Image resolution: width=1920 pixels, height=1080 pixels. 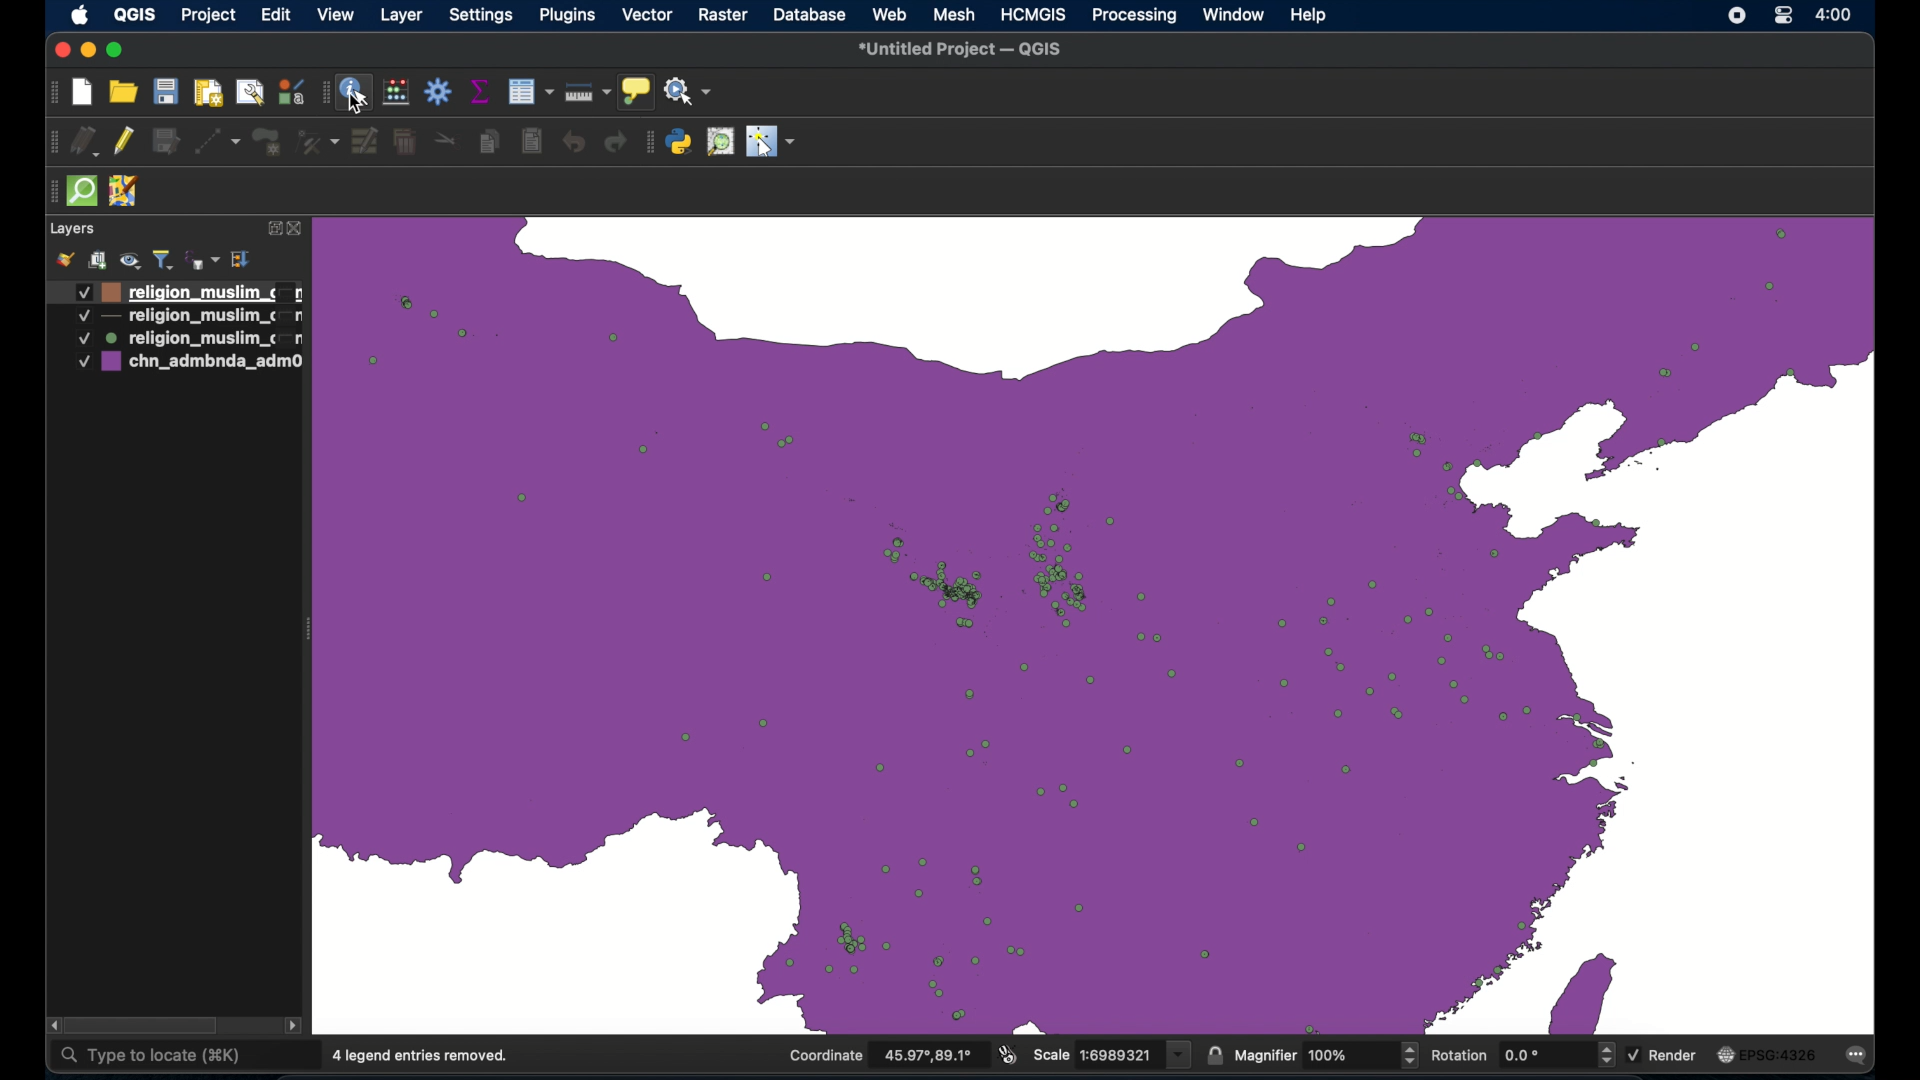 I want to click on project toolbar, so click(x=50, y=93).